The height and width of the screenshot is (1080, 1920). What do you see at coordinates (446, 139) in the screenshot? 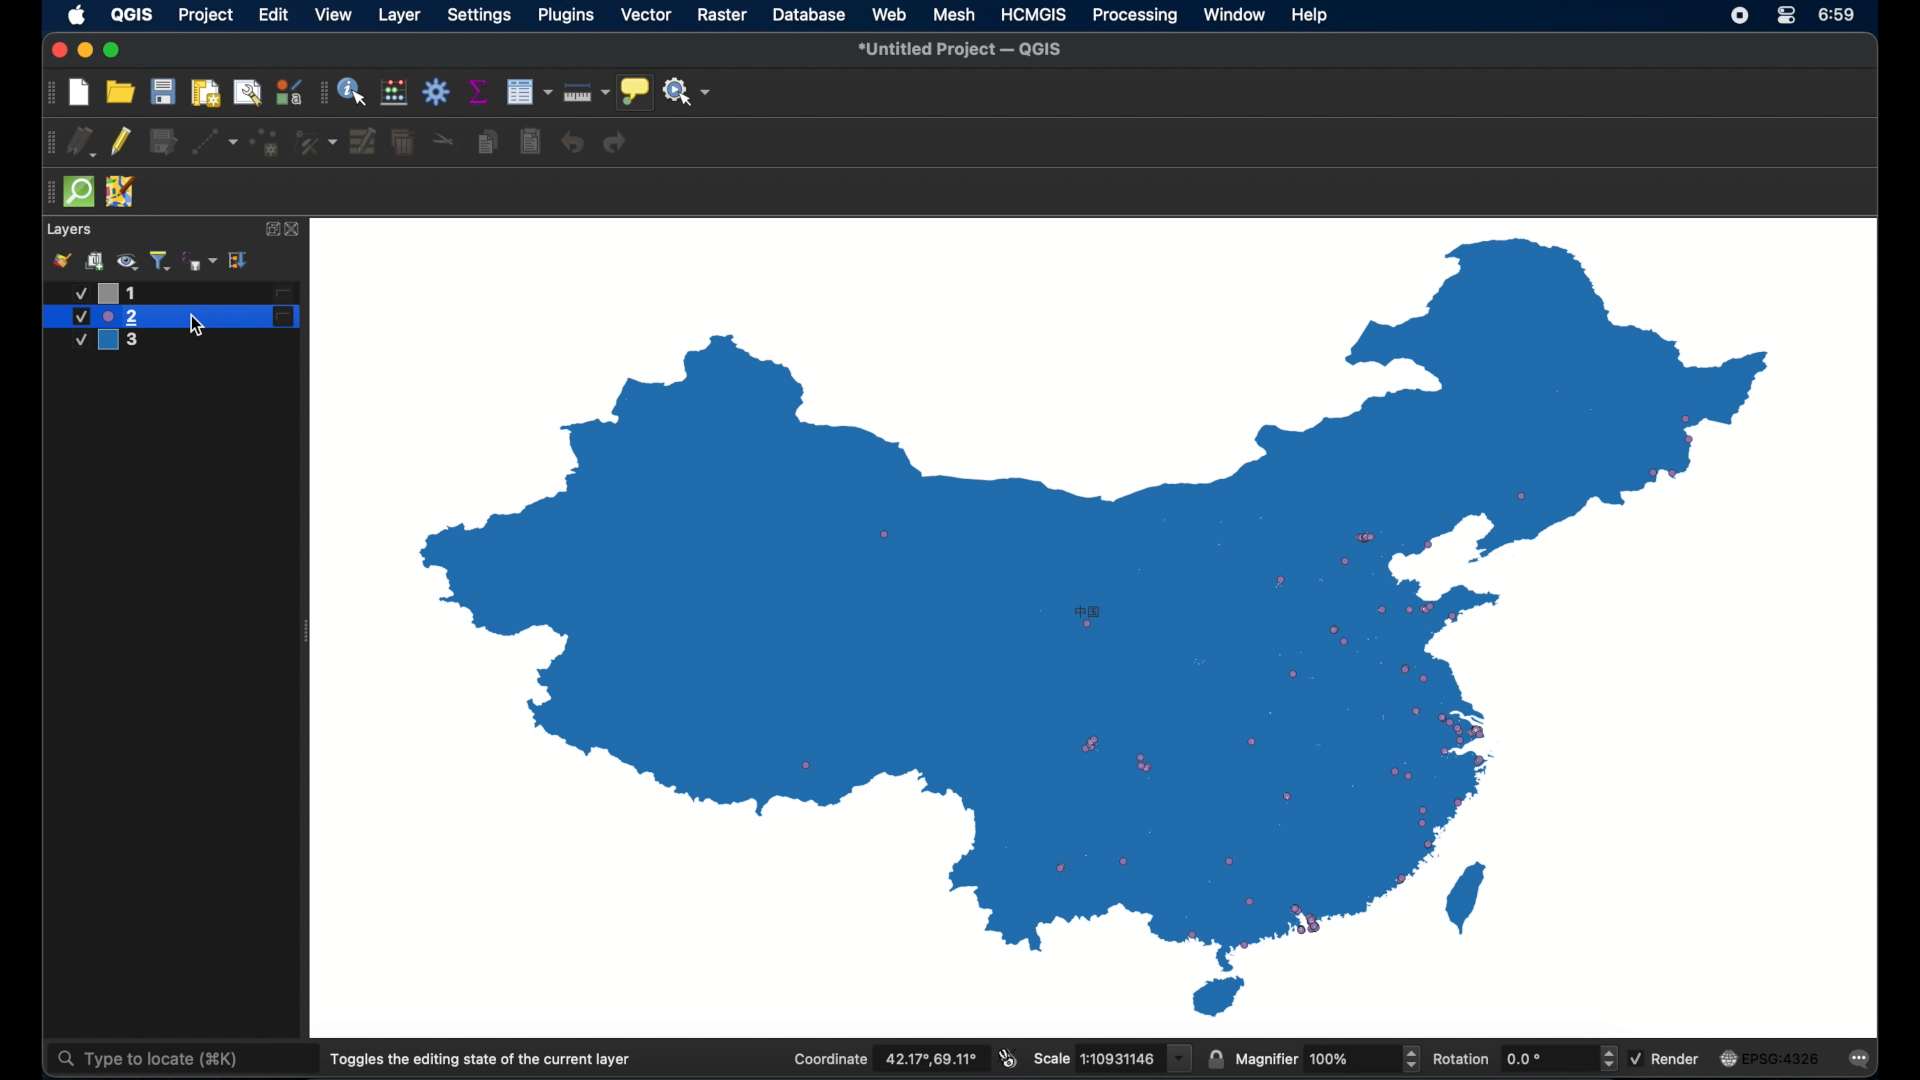
I see `cut` at bounding box center [446, 139].